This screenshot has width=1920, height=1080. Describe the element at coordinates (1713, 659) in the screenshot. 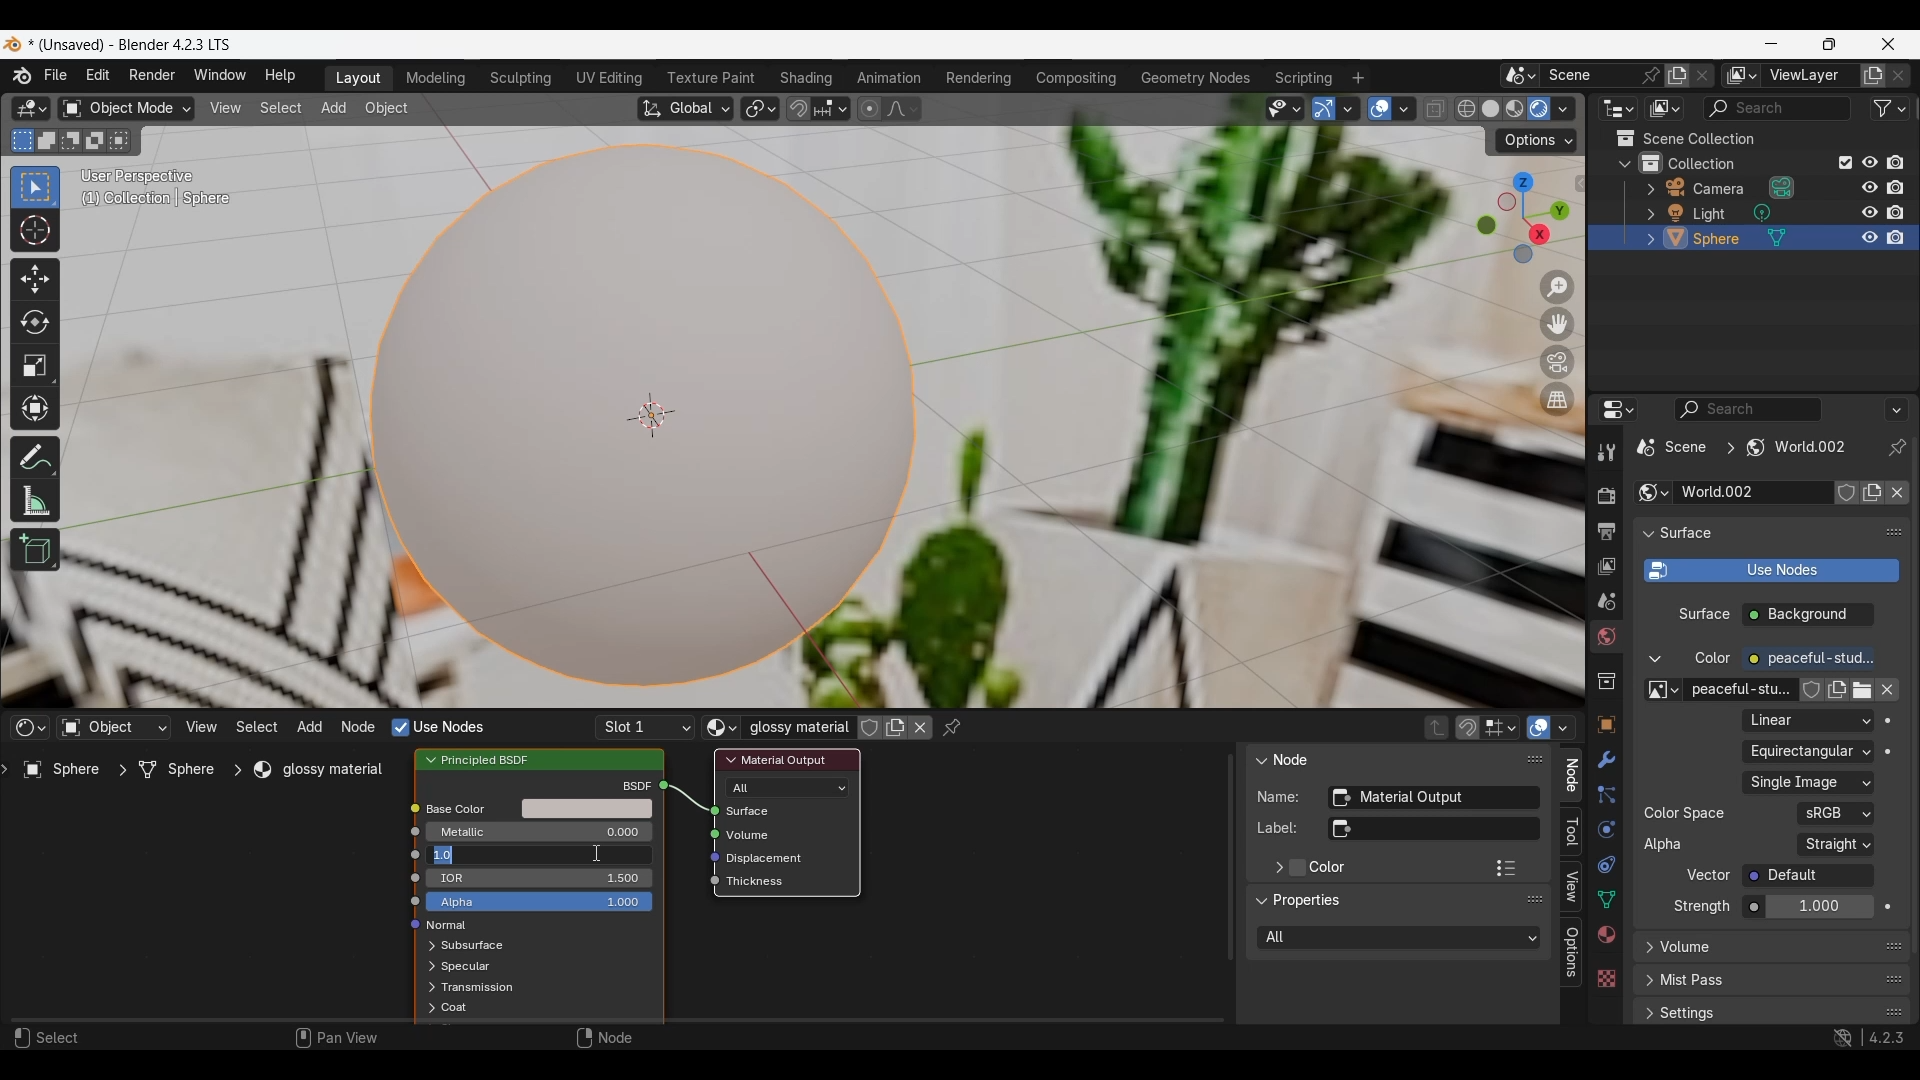

I see `color` at that location.